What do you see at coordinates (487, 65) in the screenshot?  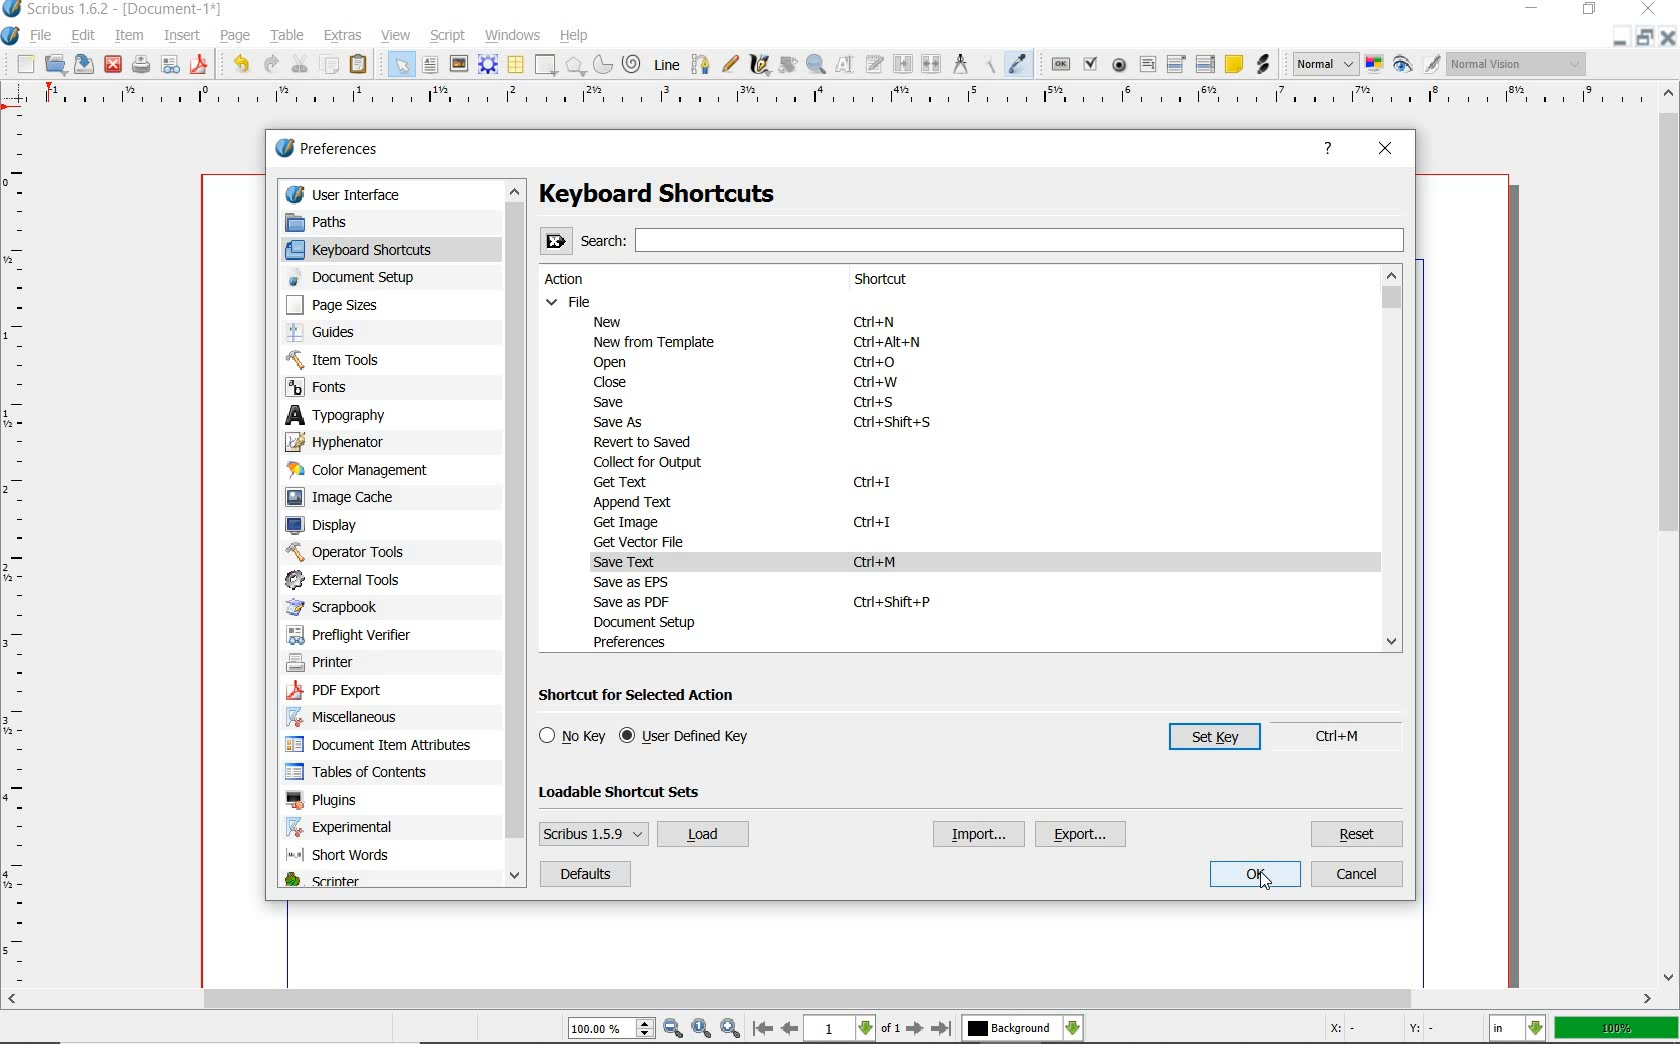 I see `render frame` at bounding box center [487, 65].